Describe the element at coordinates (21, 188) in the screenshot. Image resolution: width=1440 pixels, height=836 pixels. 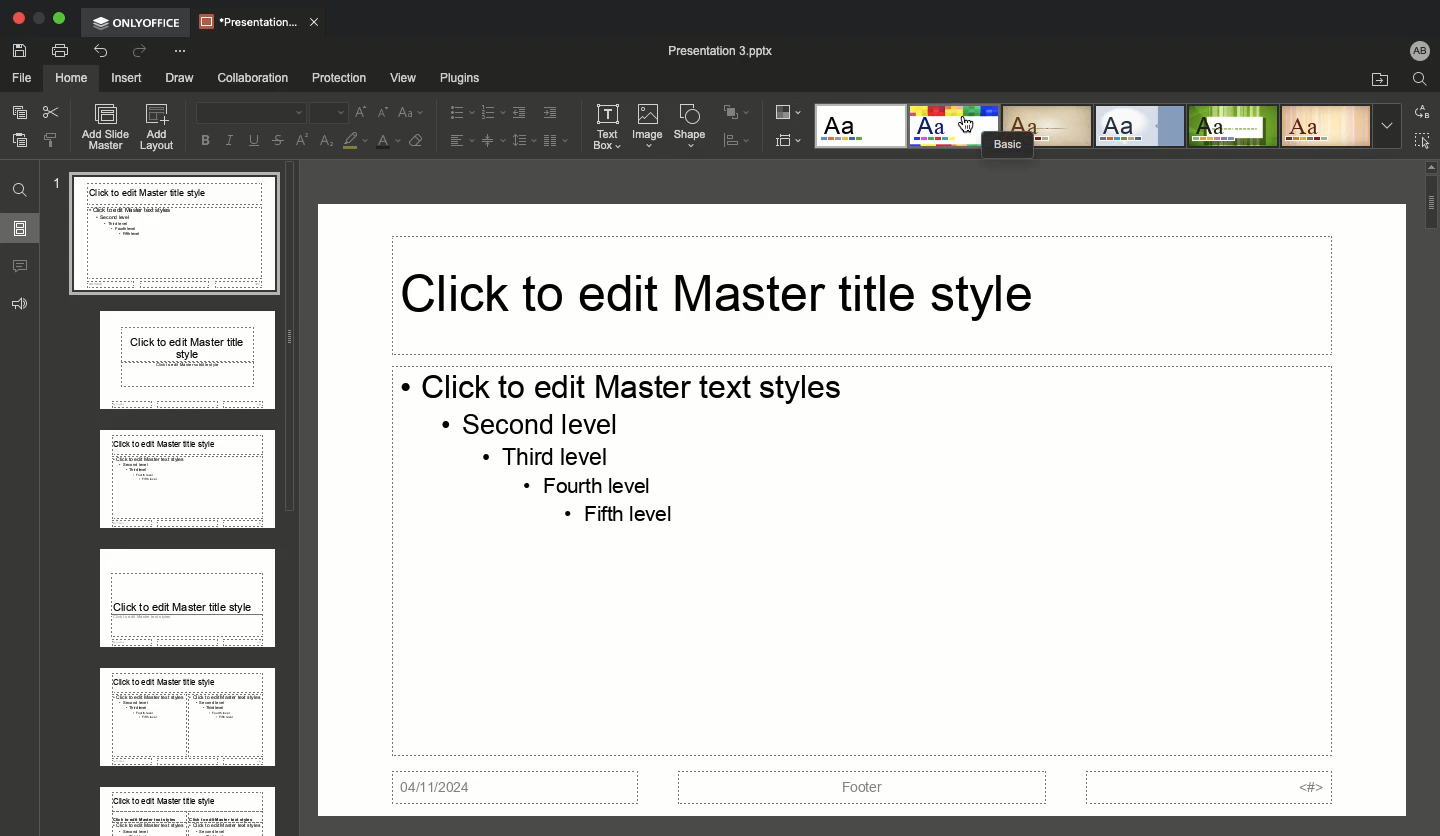
I see `Find and replace` at that location.